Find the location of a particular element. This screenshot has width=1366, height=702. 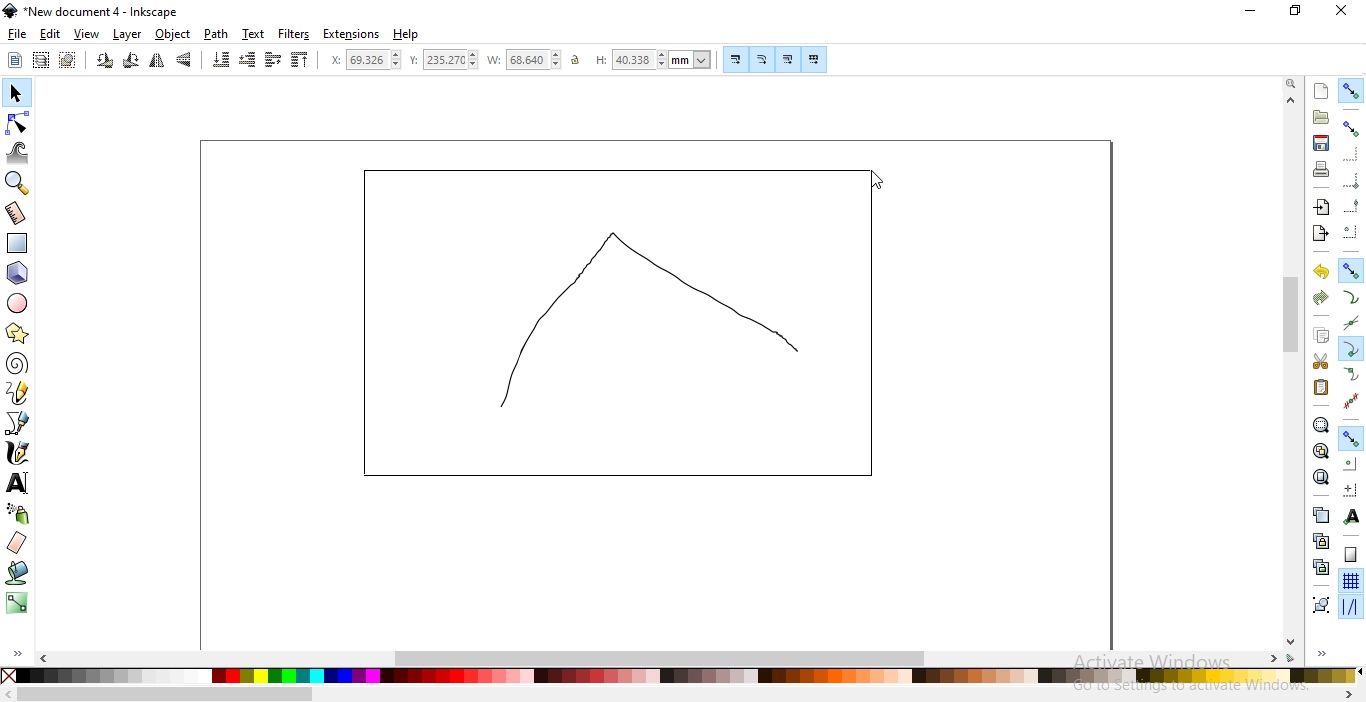

zoom to fit drawing is located at coordinates (1320, 449).